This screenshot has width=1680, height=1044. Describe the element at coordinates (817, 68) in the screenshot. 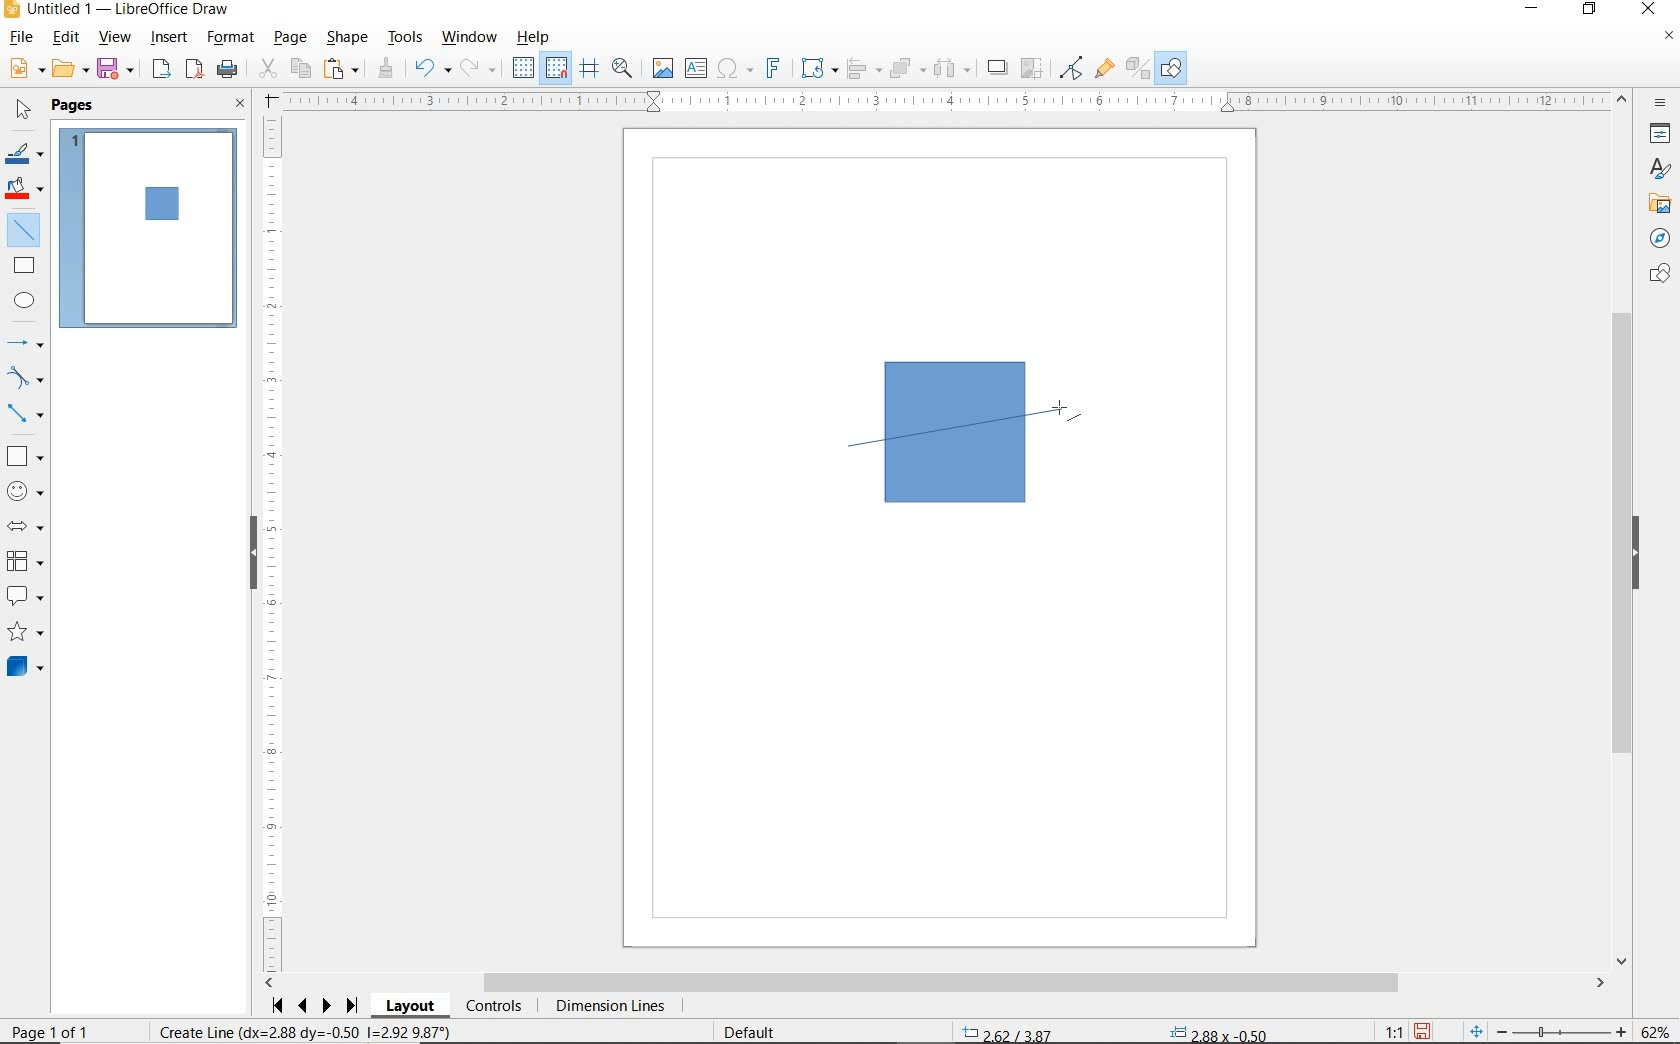

I see `TRANSFORMATIONS` at that location.